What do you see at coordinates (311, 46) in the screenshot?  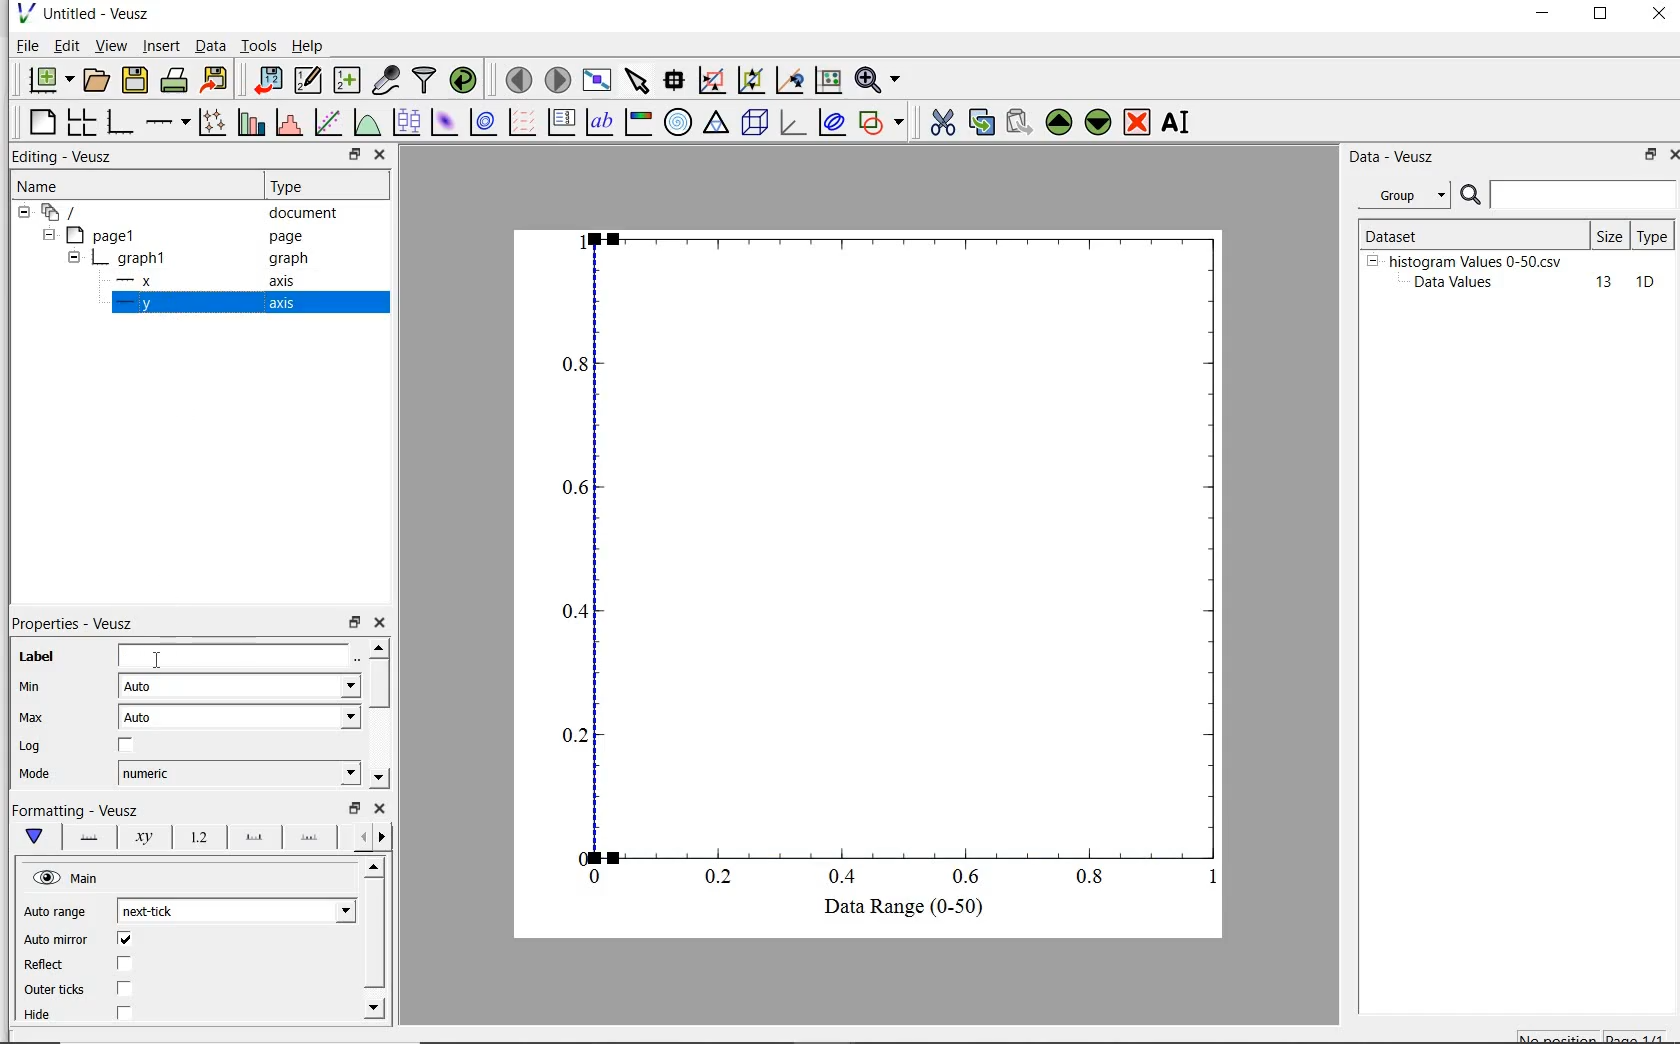 I see `help` at bounding box center [311, 46].